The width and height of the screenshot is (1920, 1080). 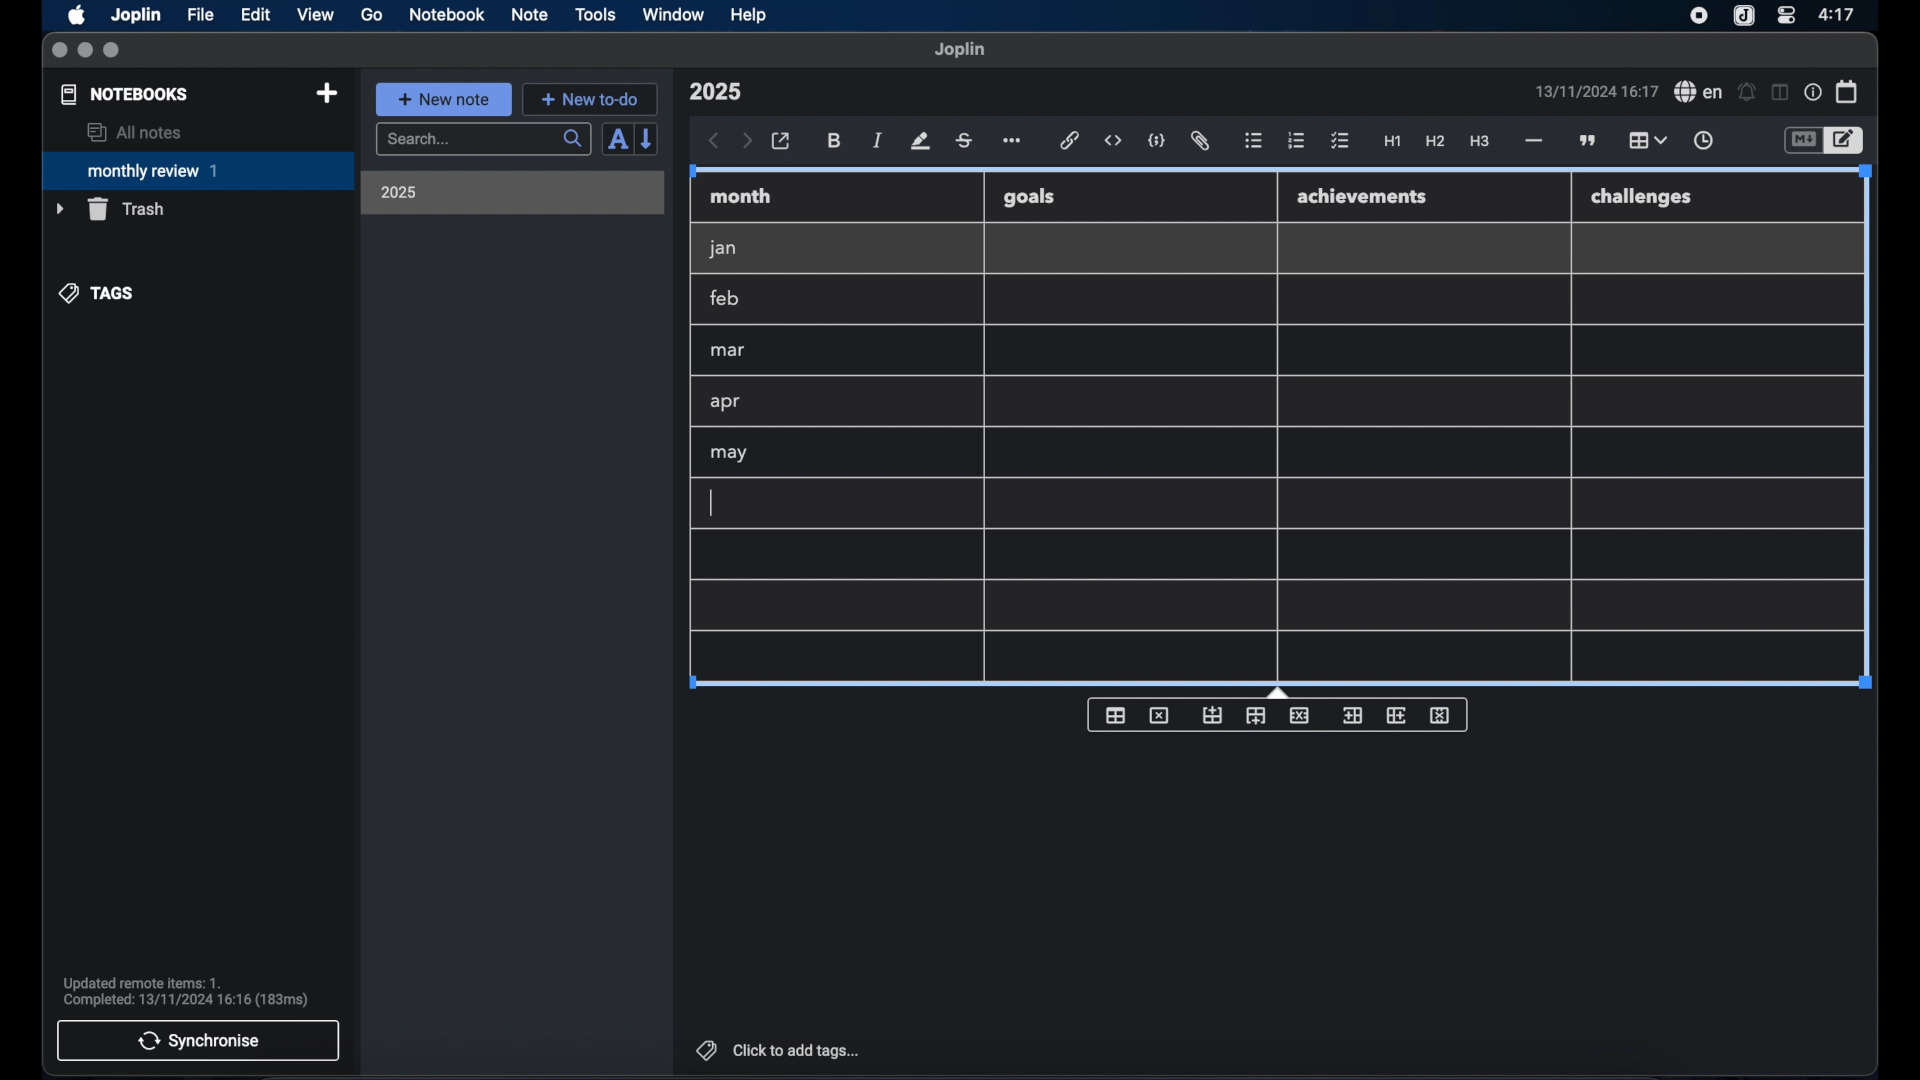 What do you see at coordinates (1839, 14) in the screenshot?
I see `time` at bounding box center [1839, 14].